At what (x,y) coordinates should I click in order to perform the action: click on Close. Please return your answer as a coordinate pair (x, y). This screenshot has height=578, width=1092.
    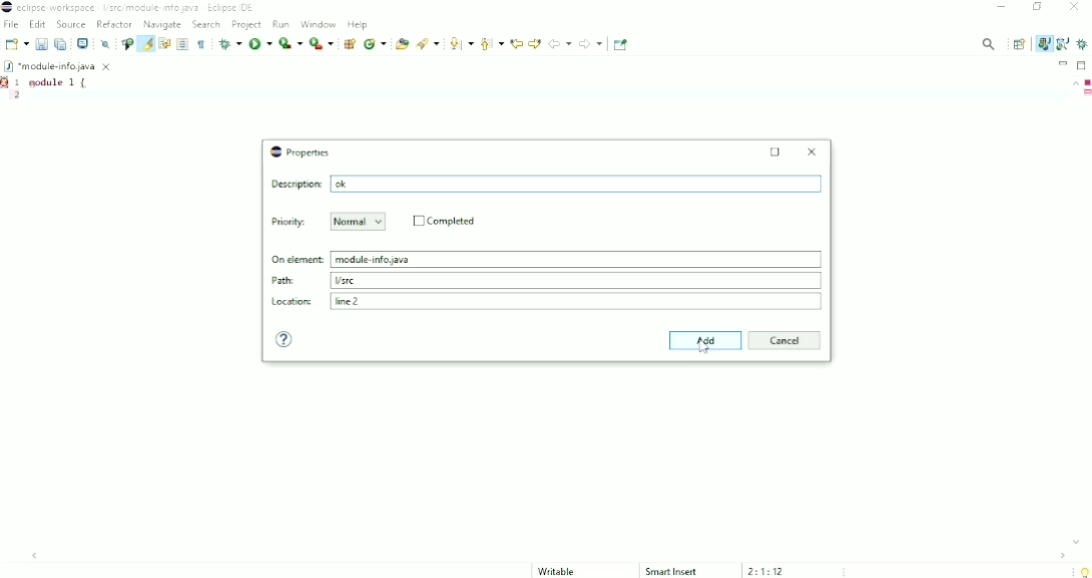
    Looking at the image, I should click on (1076, 8).